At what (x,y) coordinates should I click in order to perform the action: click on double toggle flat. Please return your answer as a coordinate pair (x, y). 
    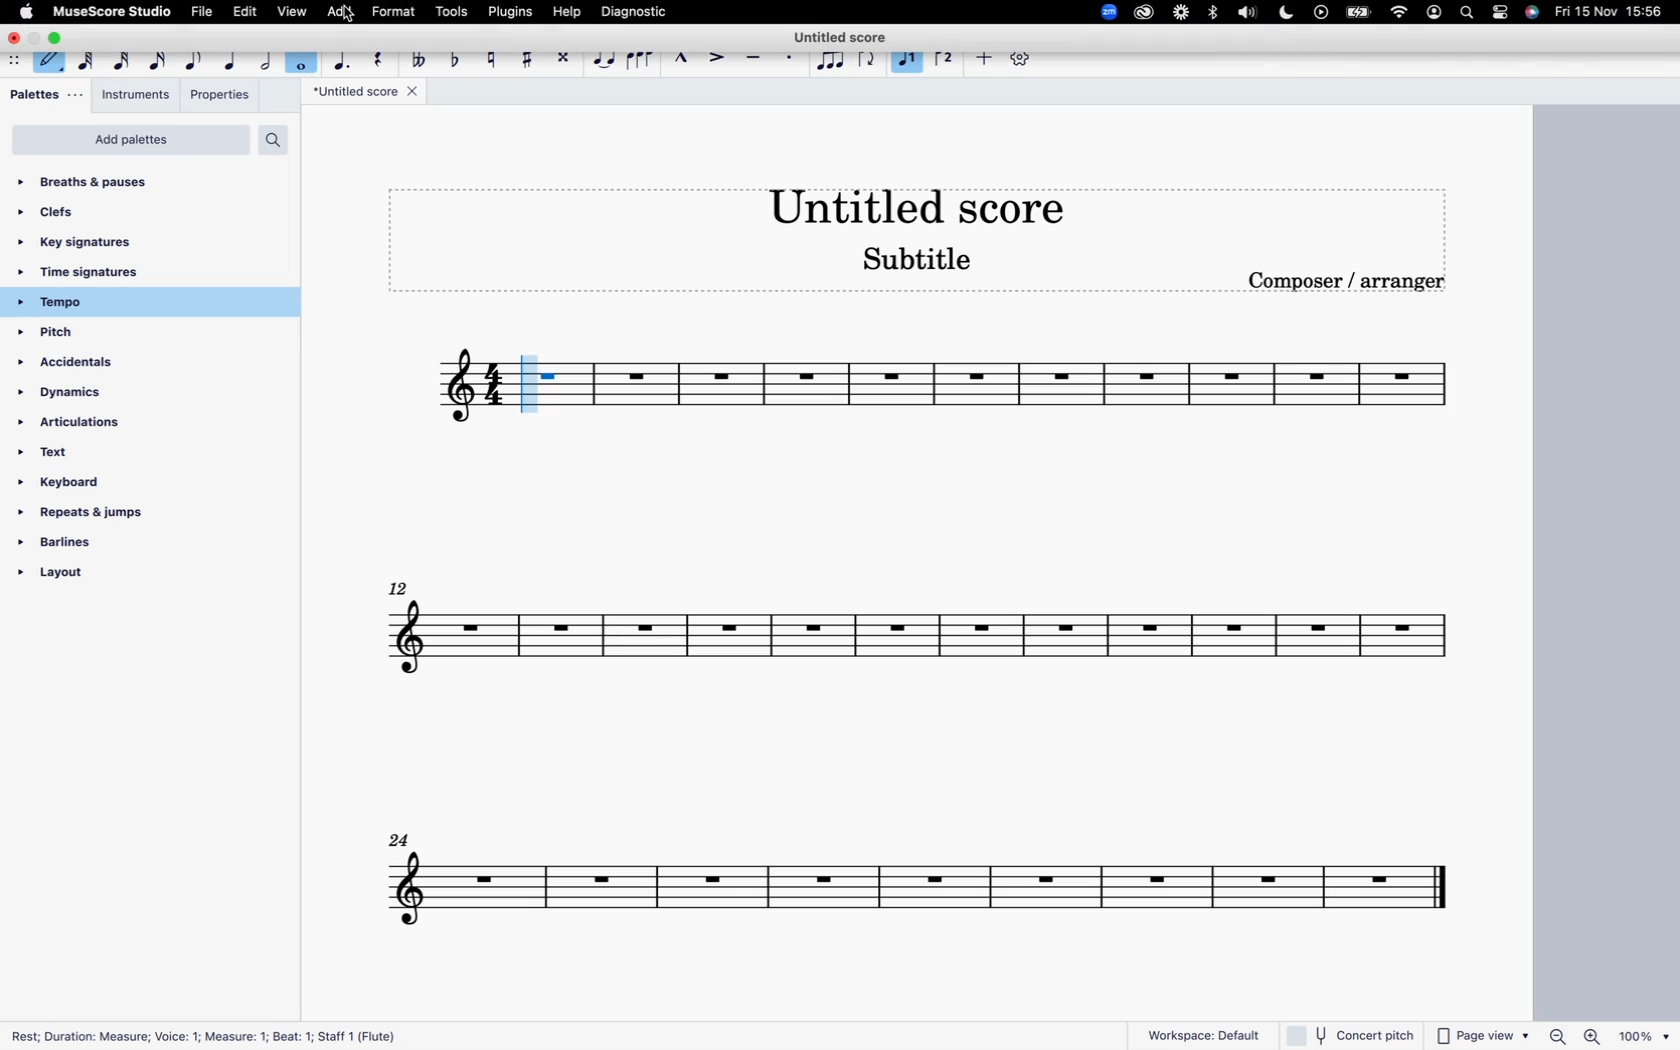
    Looking at the image, I should click on (420, 58).